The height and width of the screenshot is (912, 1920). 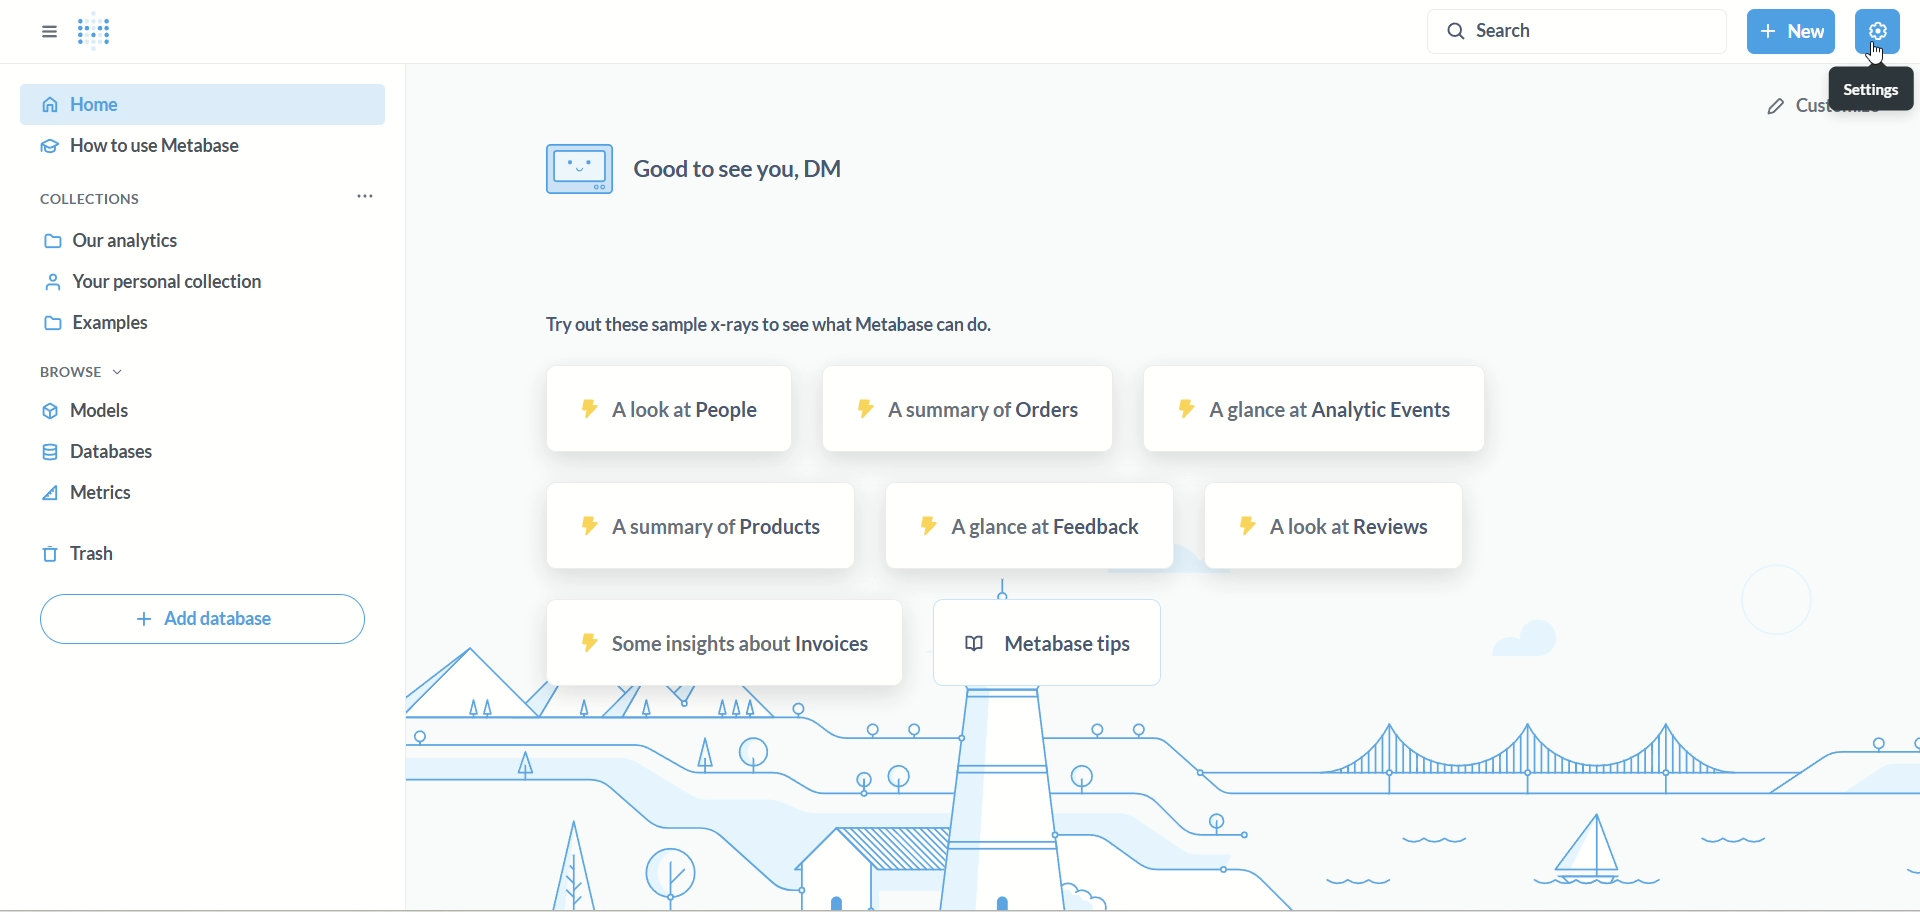 I want to click on text, so click(x=701, y=171).